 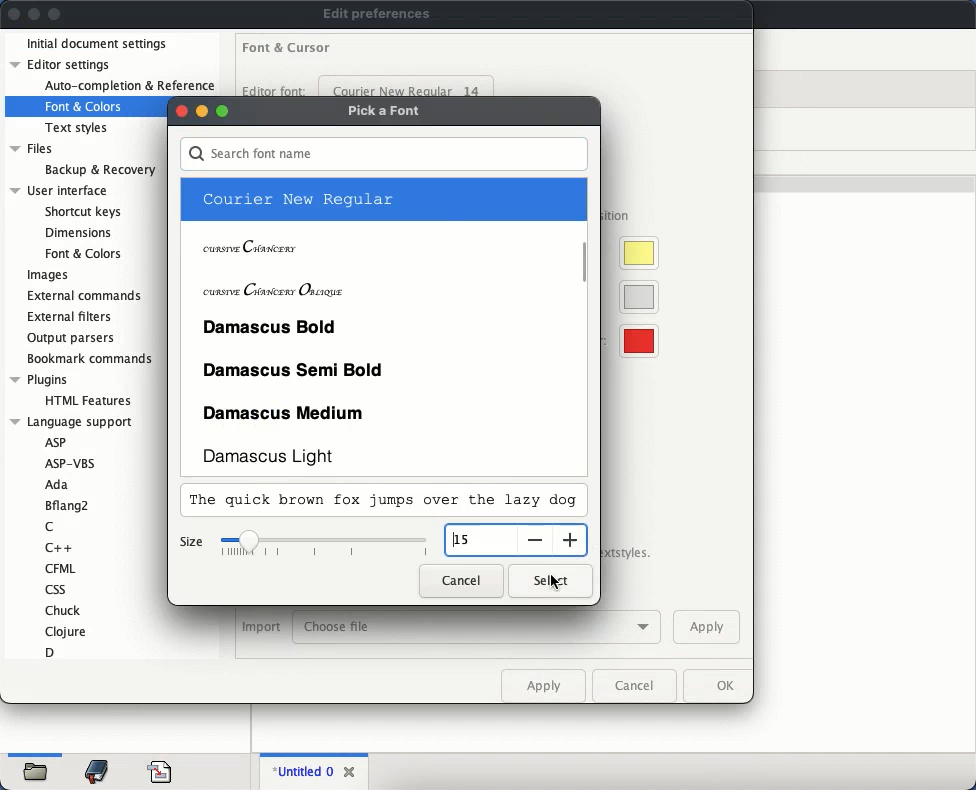 What do you see at coordinates (635, 342) in the screenshot?
I see `visible whitespace color` at bounding box center [635, 342].